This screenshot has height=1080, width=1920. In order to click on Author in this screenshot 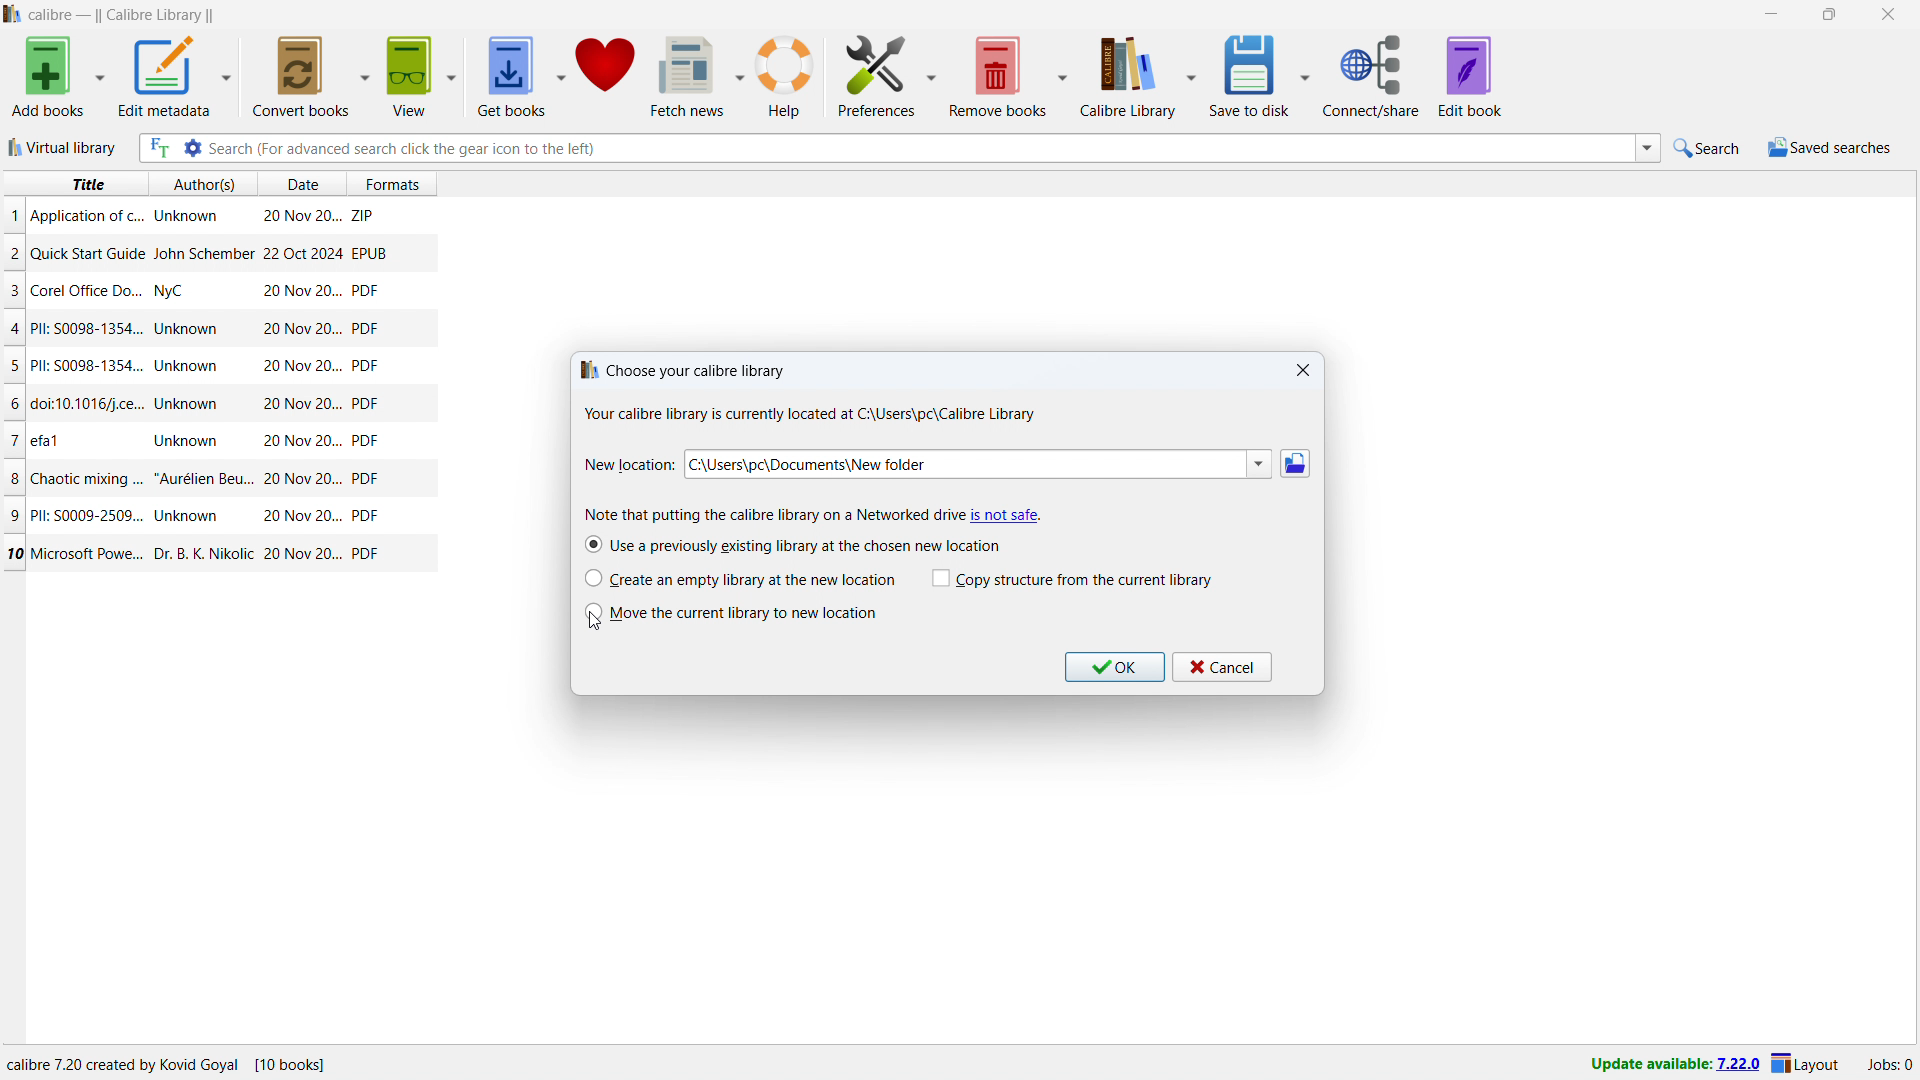, I will do `click(204, 477)`.